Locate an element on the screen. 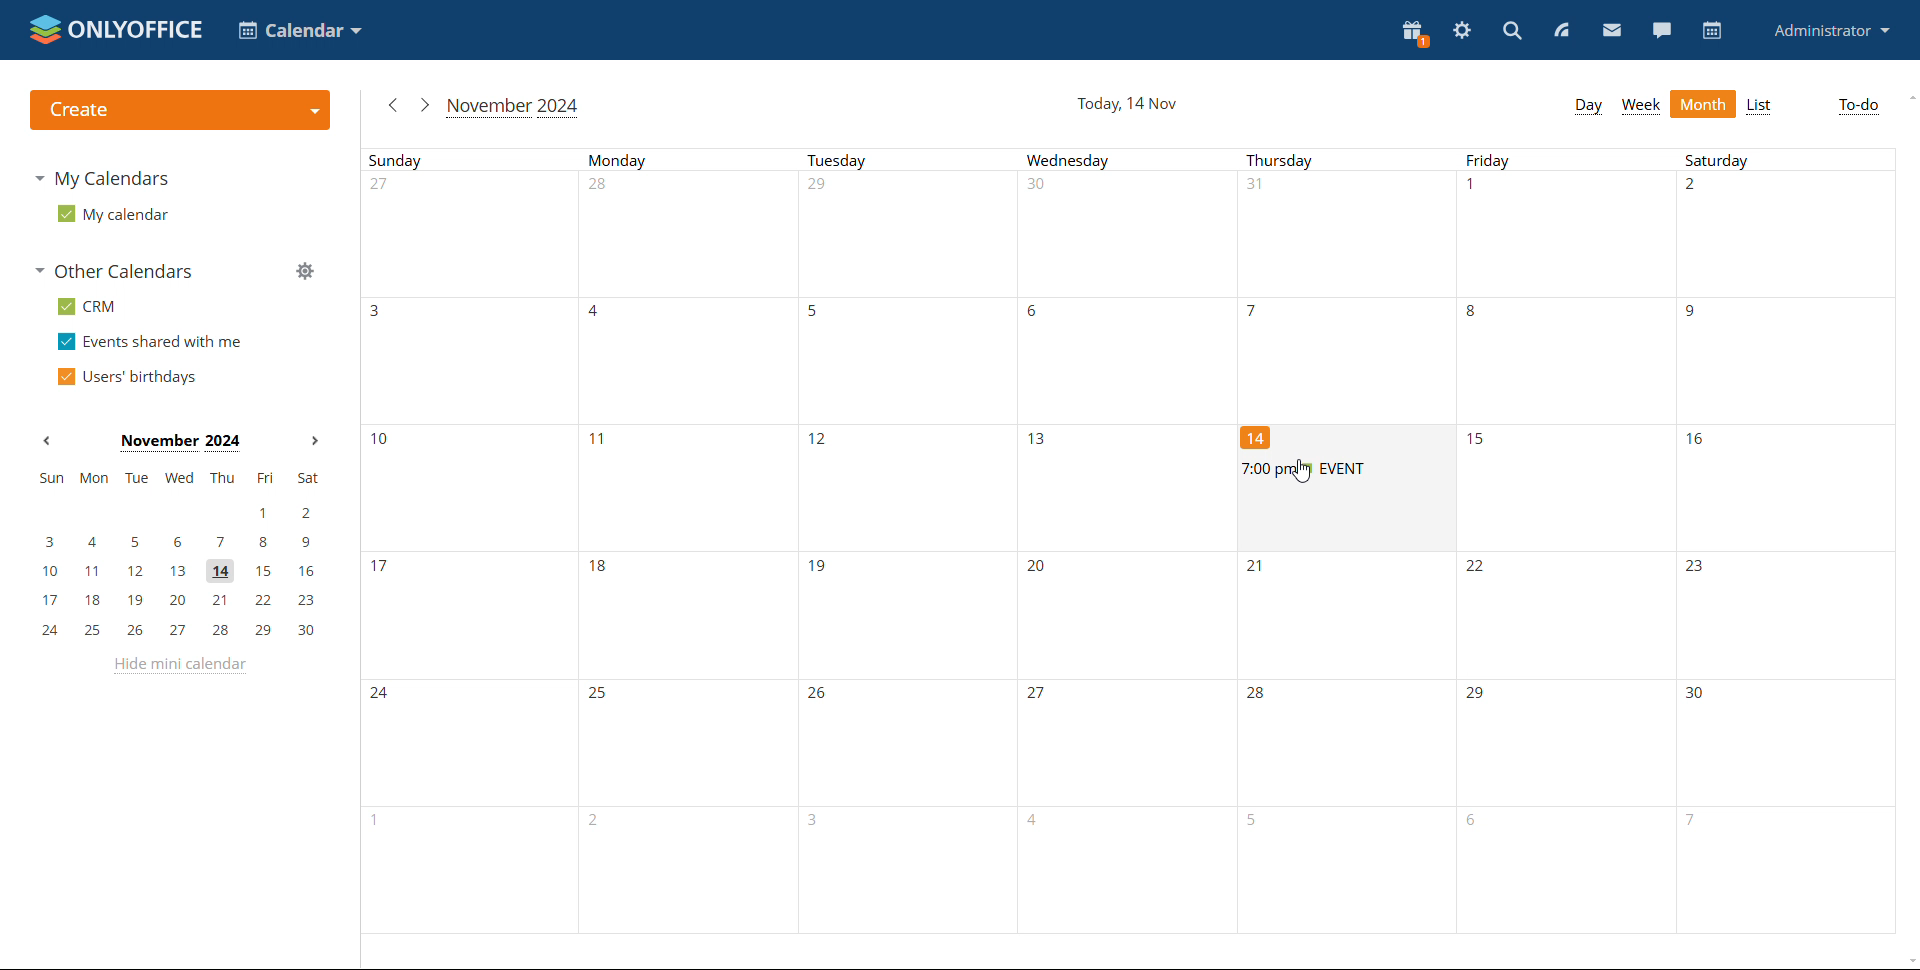  number is located at coordinates (1699, 696).